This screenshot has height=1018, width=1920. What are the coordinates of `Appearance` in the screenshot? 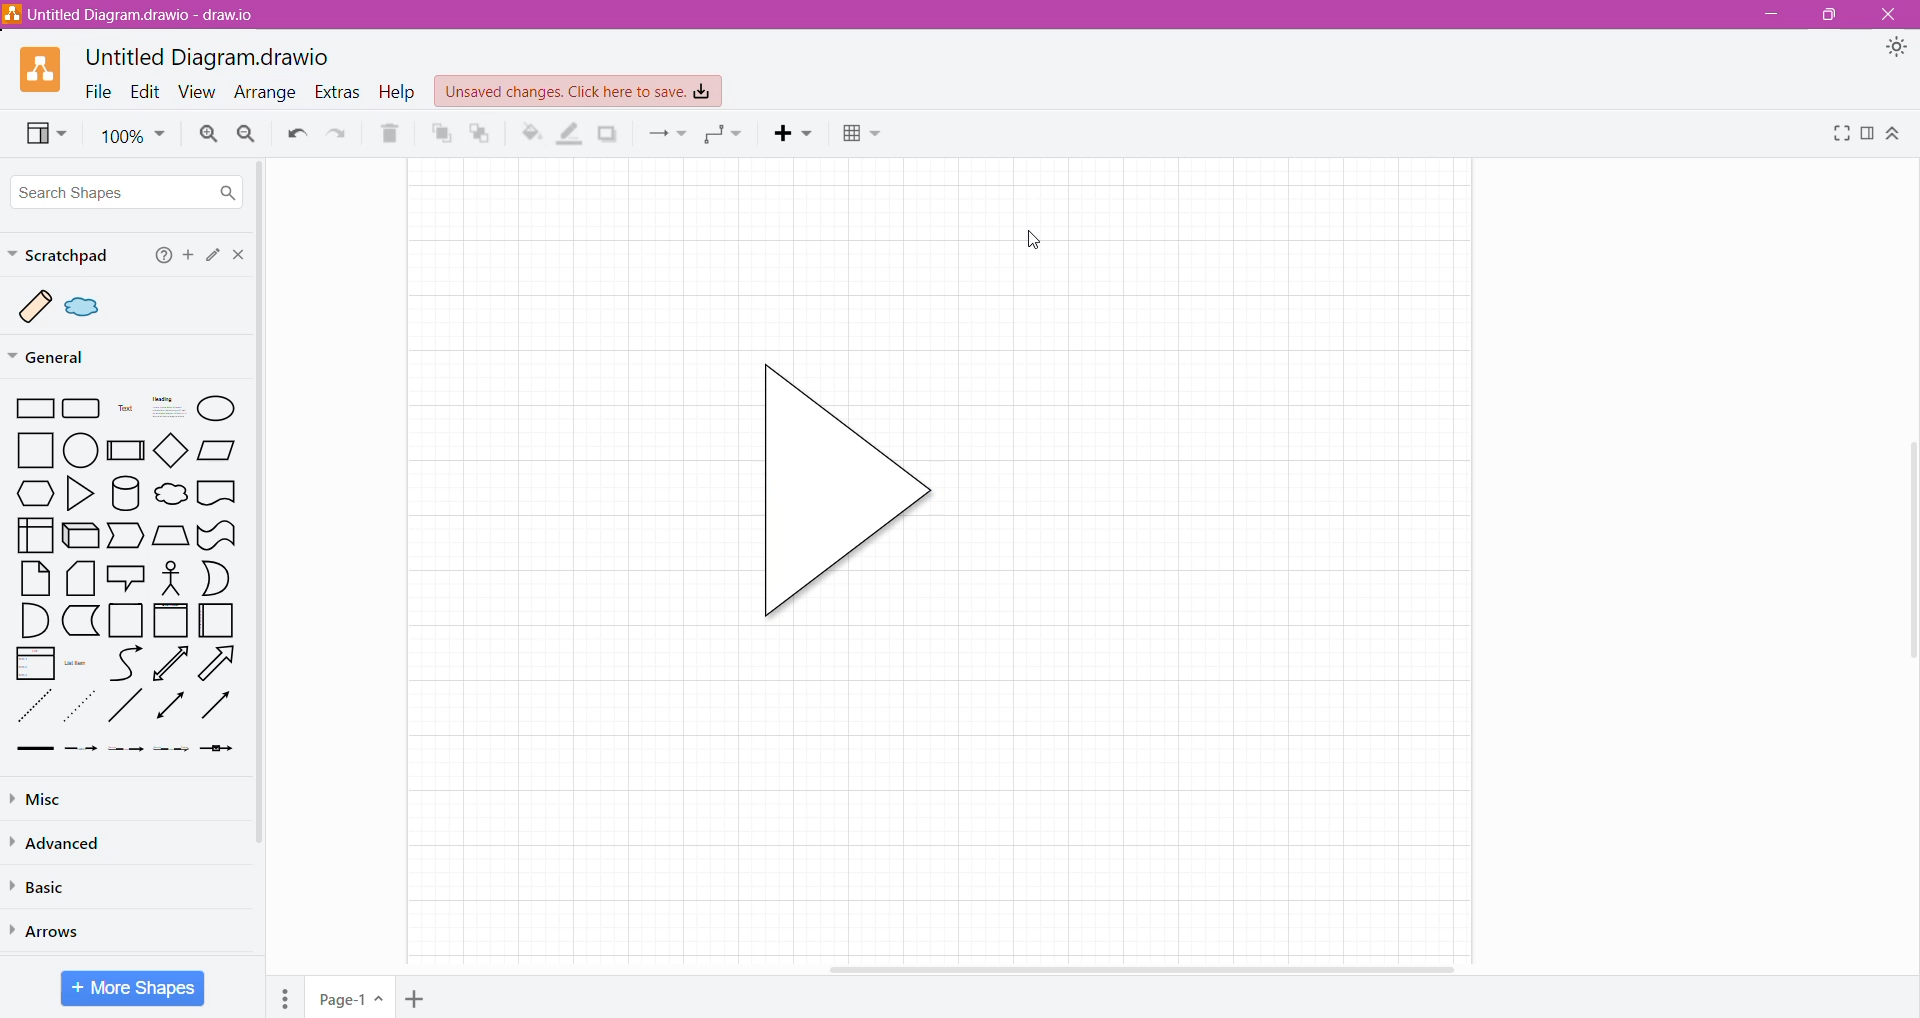 It's located at (1893, 49).